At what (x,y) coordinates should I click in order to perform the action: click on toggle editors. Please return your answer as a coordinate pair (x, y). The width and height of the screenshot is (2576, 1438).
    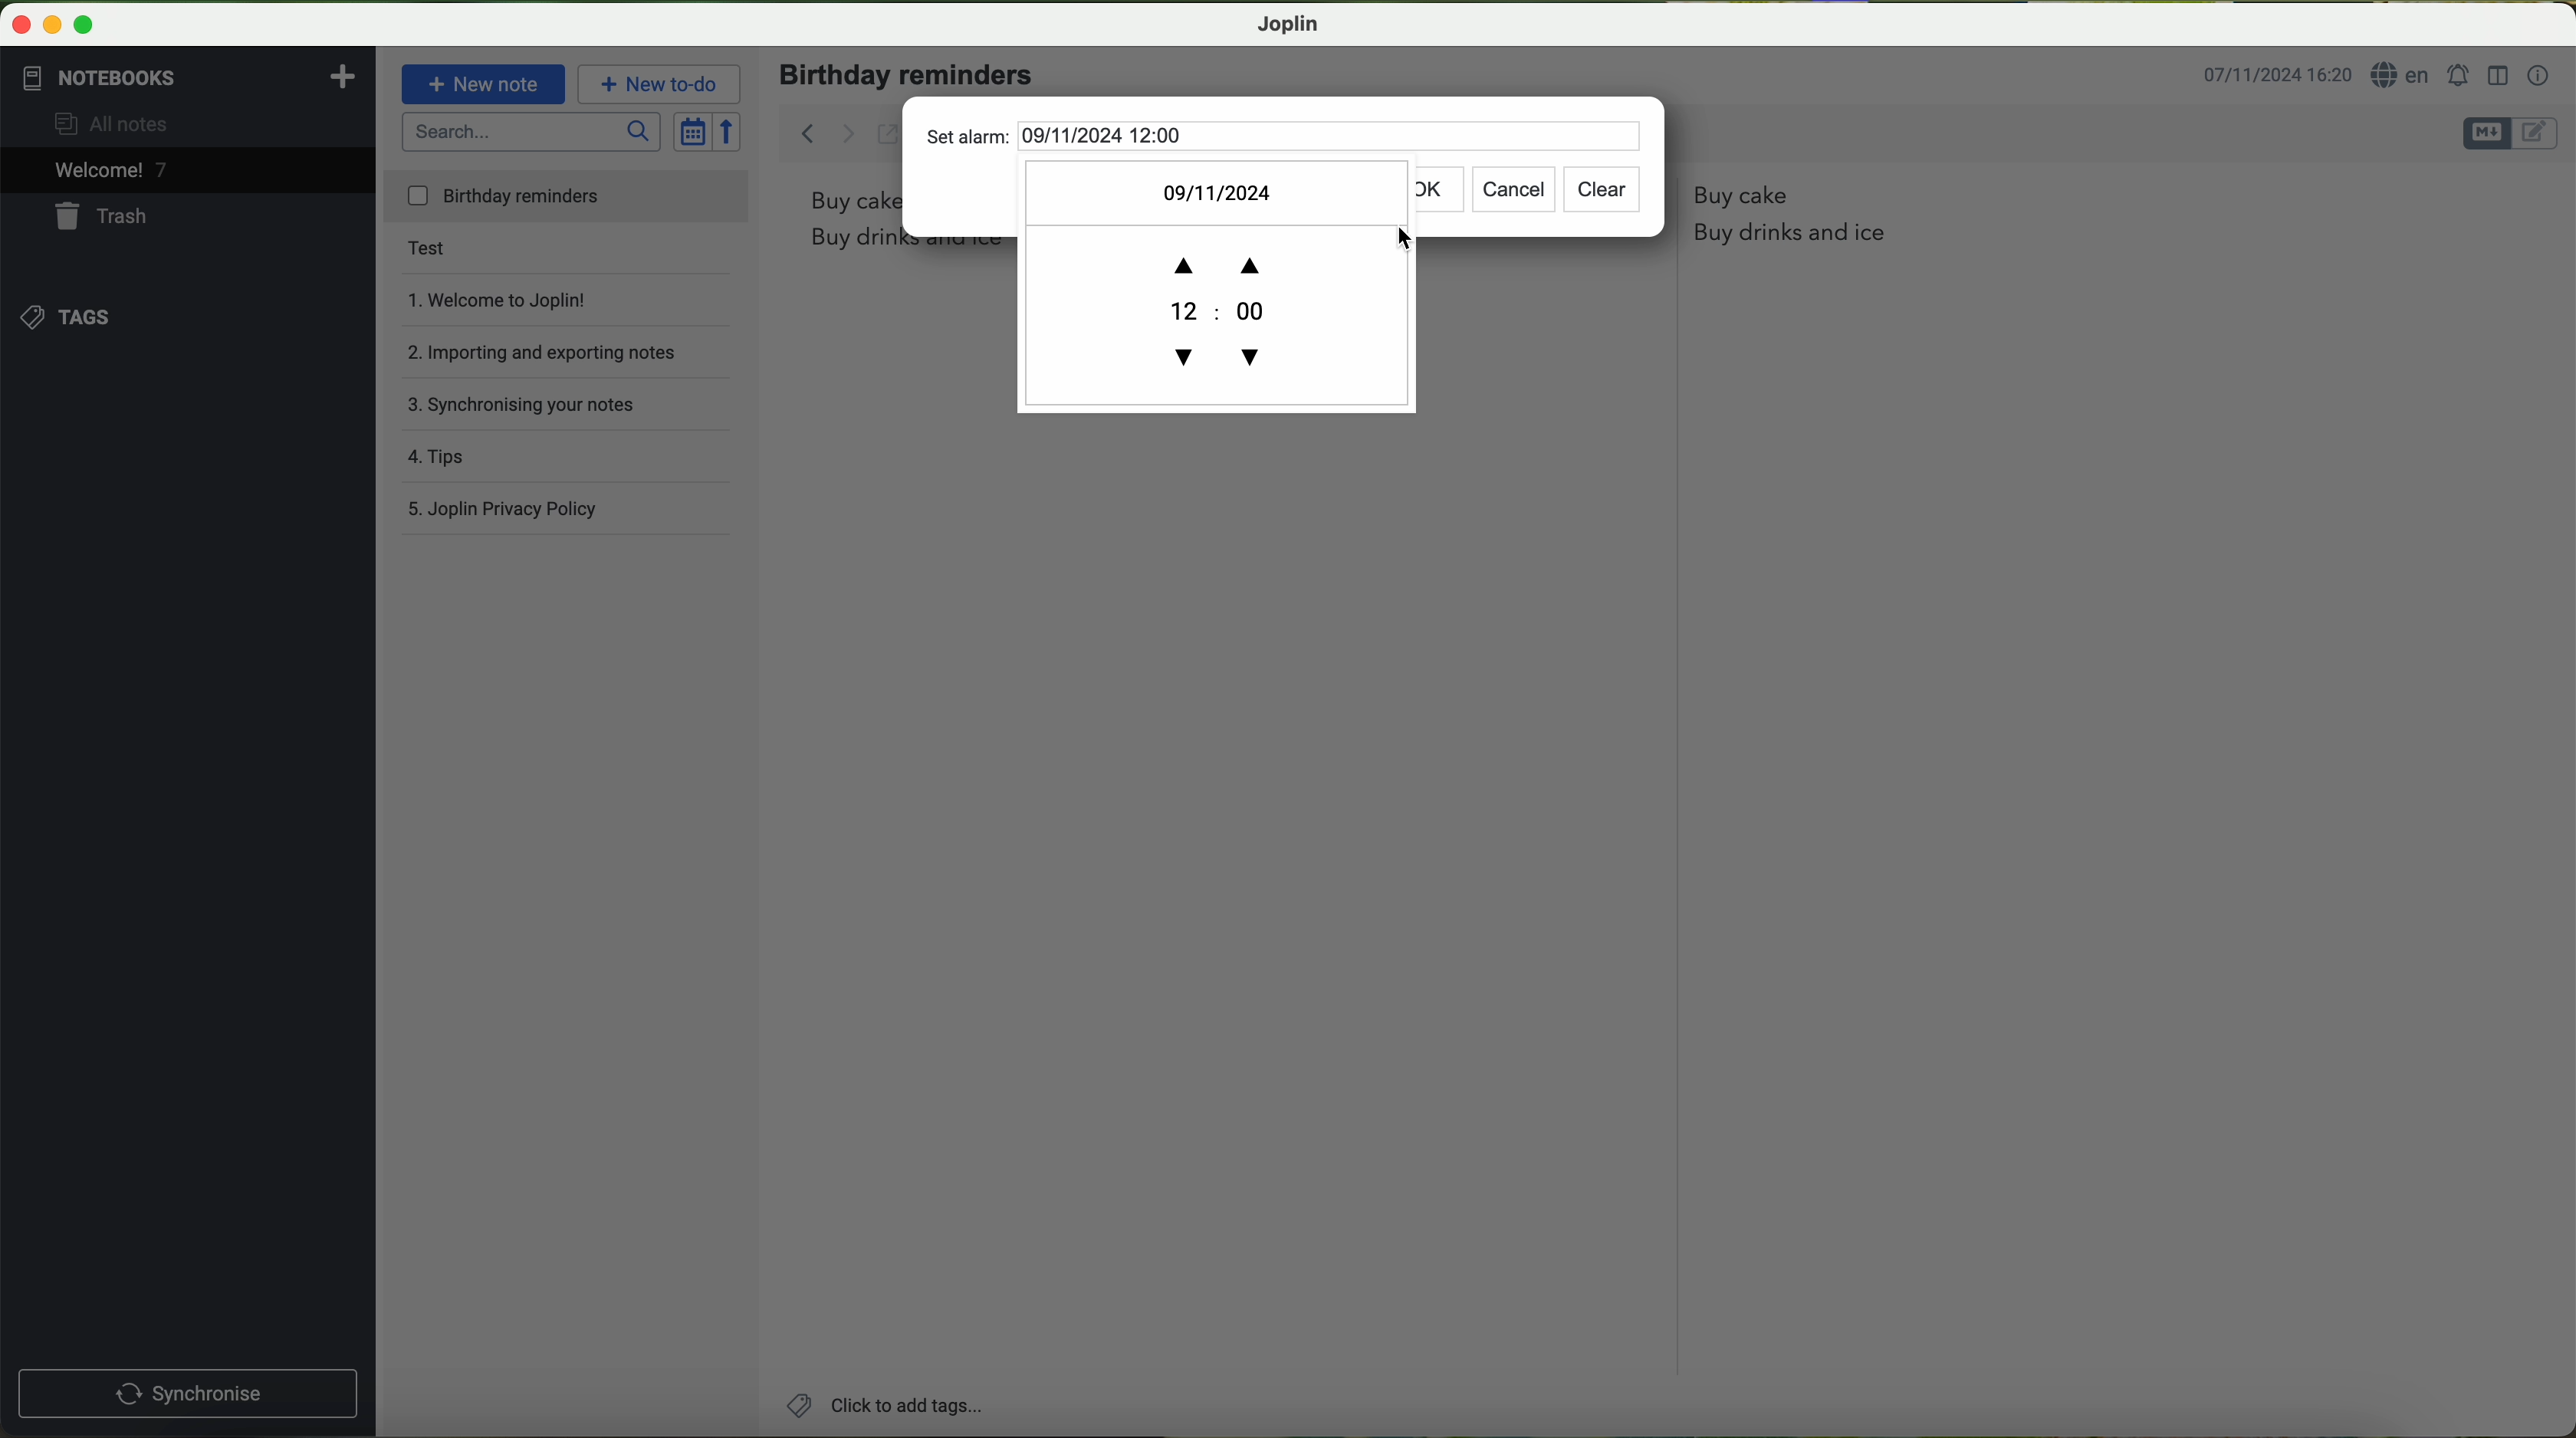
    Looking at the image, I should click on (2512, 134).